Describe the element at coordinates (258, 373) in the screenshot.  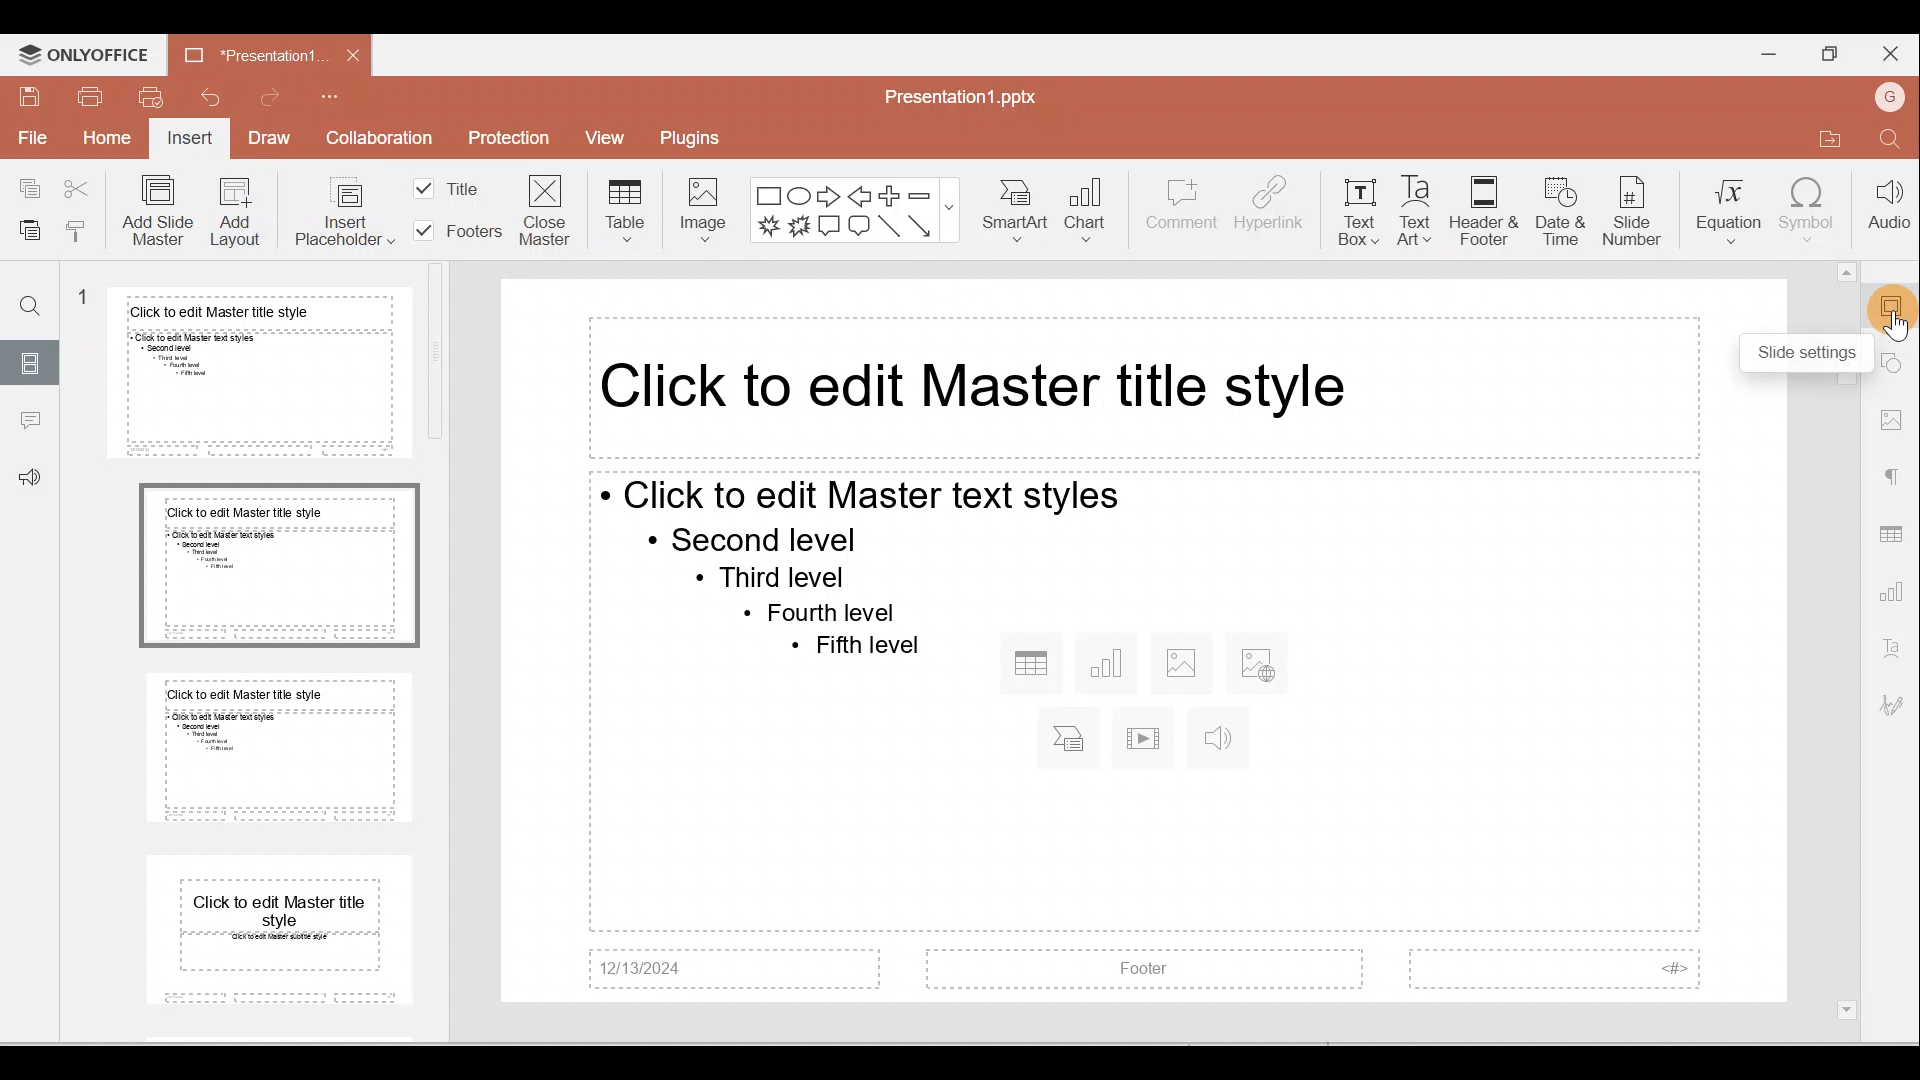
I see `Master slide 1` at that location.